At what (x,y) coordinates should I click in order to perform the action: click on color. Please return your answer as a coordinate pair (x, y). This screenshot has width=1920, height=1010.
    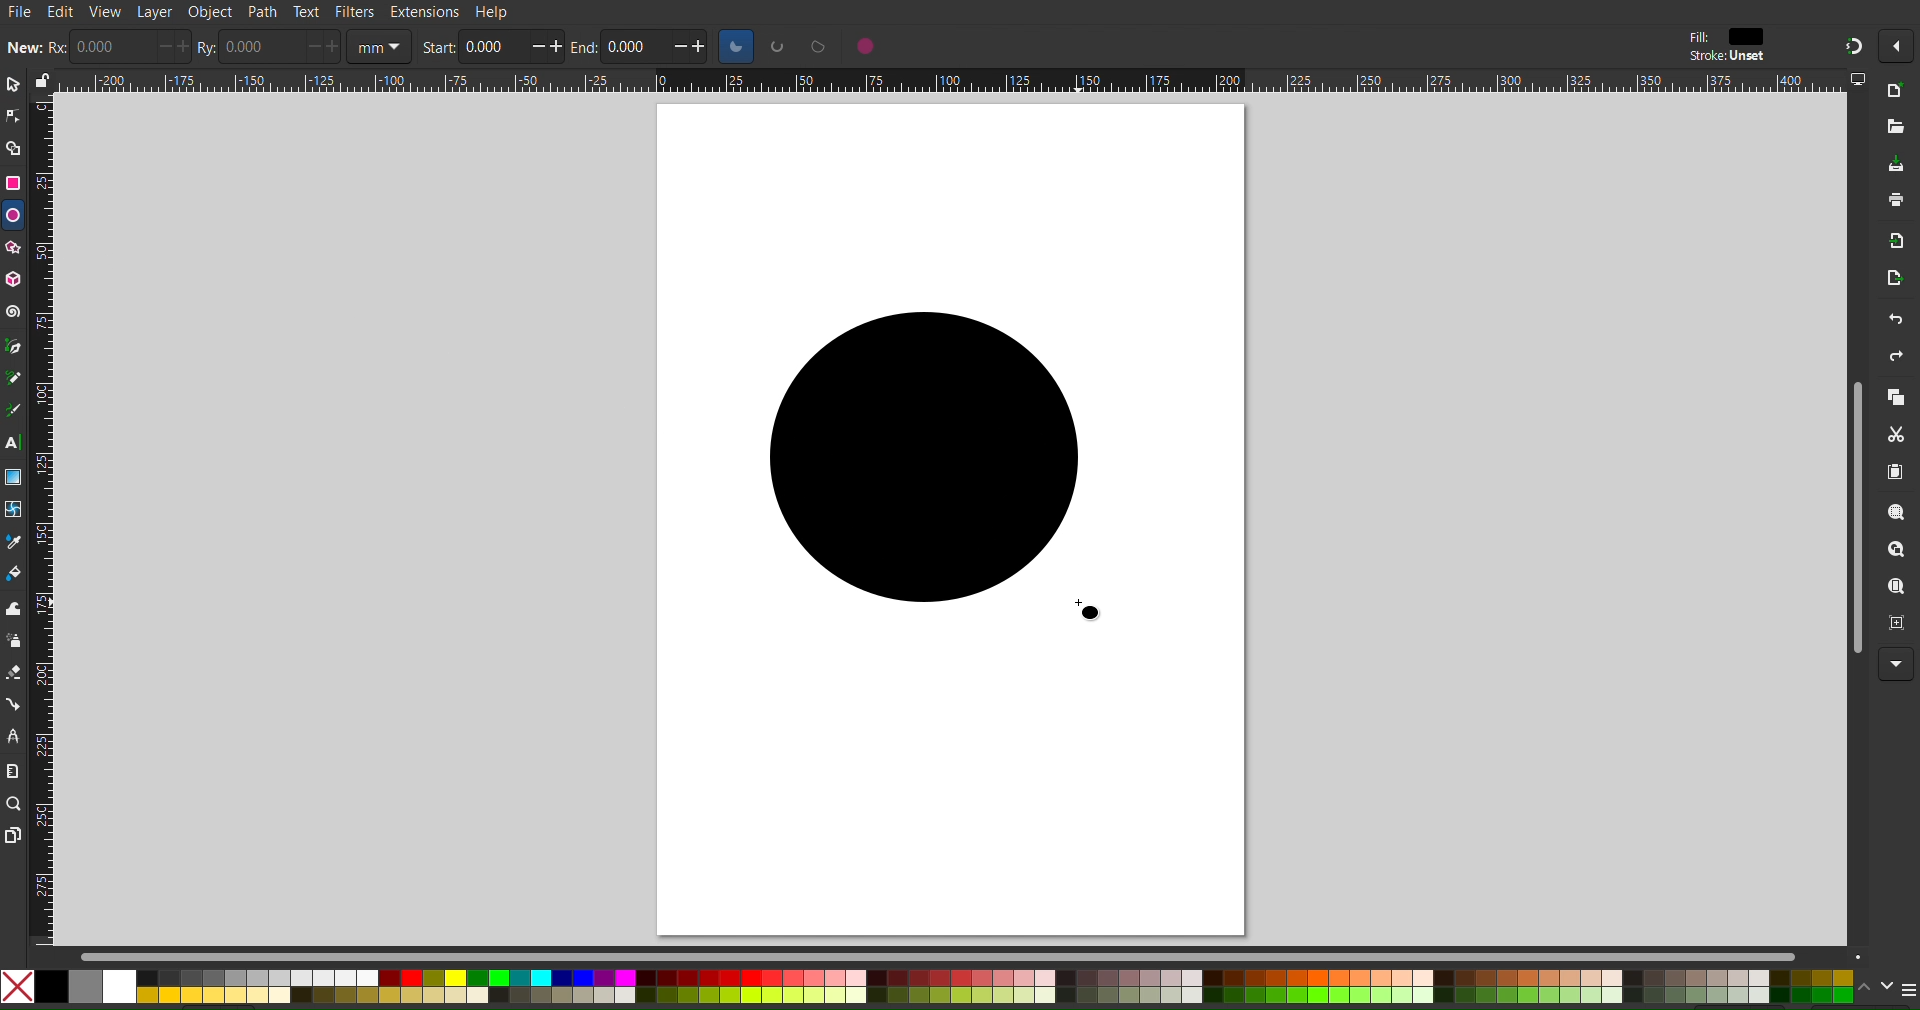
    Looking at the image, I should click on (1748, 35).